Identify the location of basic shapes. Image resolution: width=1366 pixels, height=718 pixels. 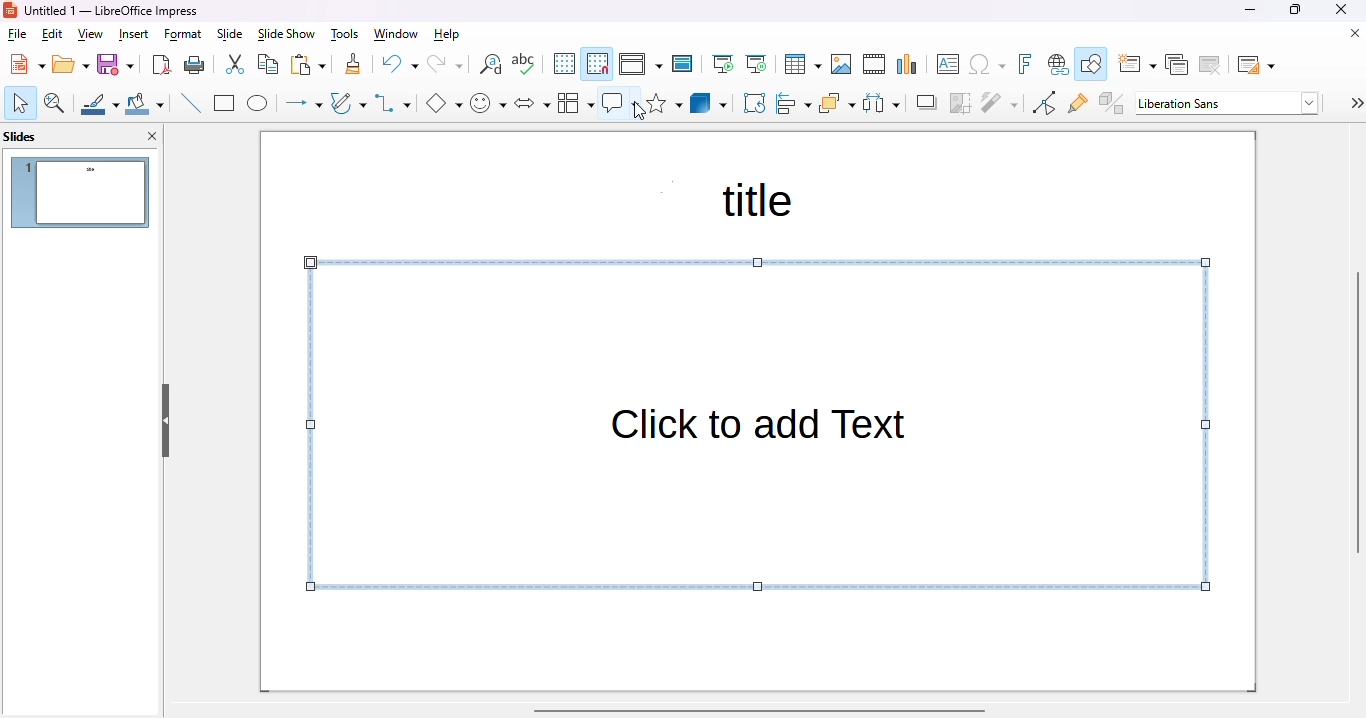
(444, 103).